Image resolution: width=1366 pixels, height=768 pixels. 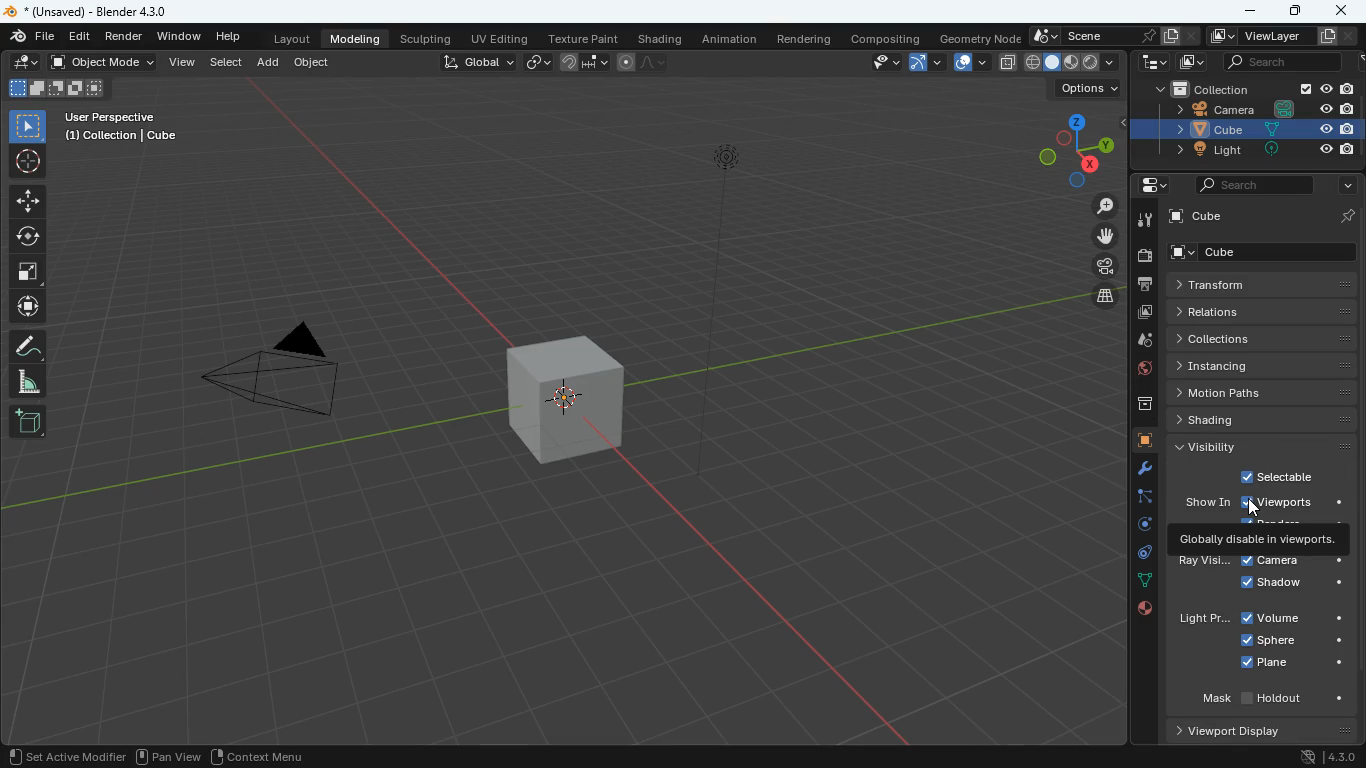 What do you see at coordinates (1272, 700) in the screenshot?
I see `mask` at bounding box center [1272, 700].